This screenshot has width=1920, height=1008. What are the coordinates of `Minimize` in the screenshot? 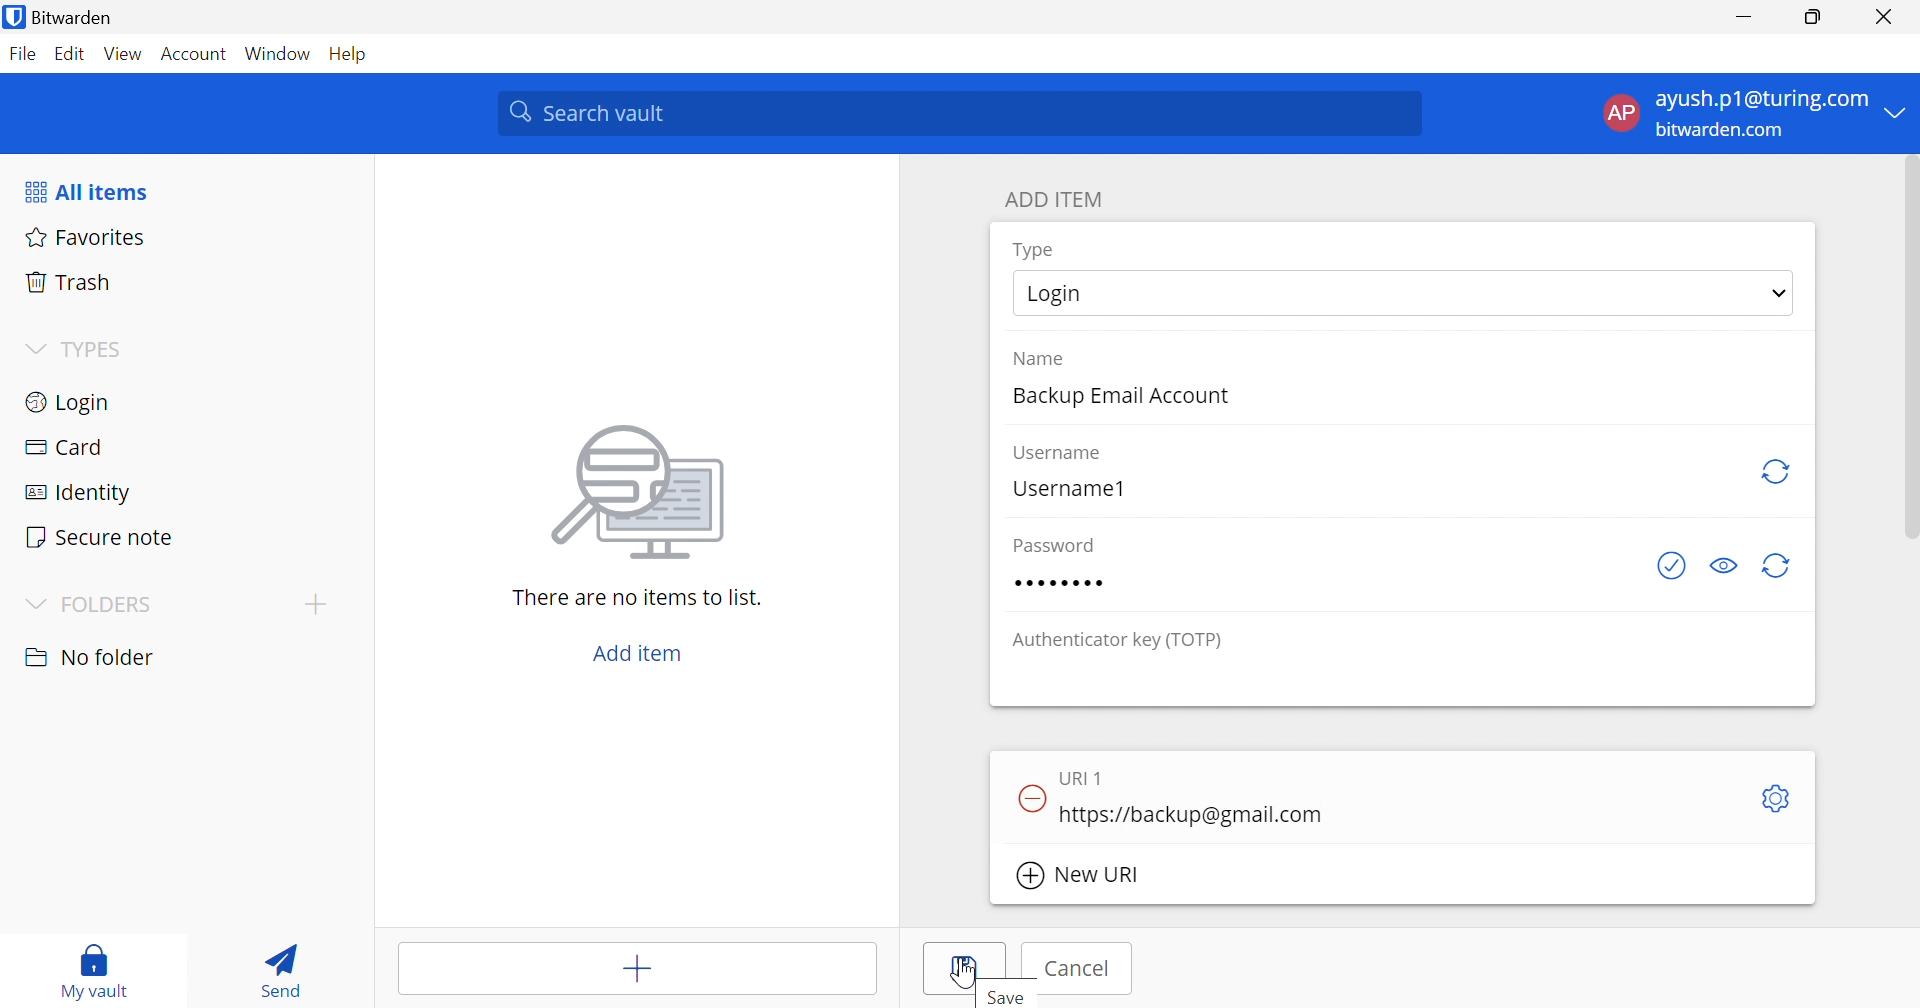 It's located at (1743, 16).